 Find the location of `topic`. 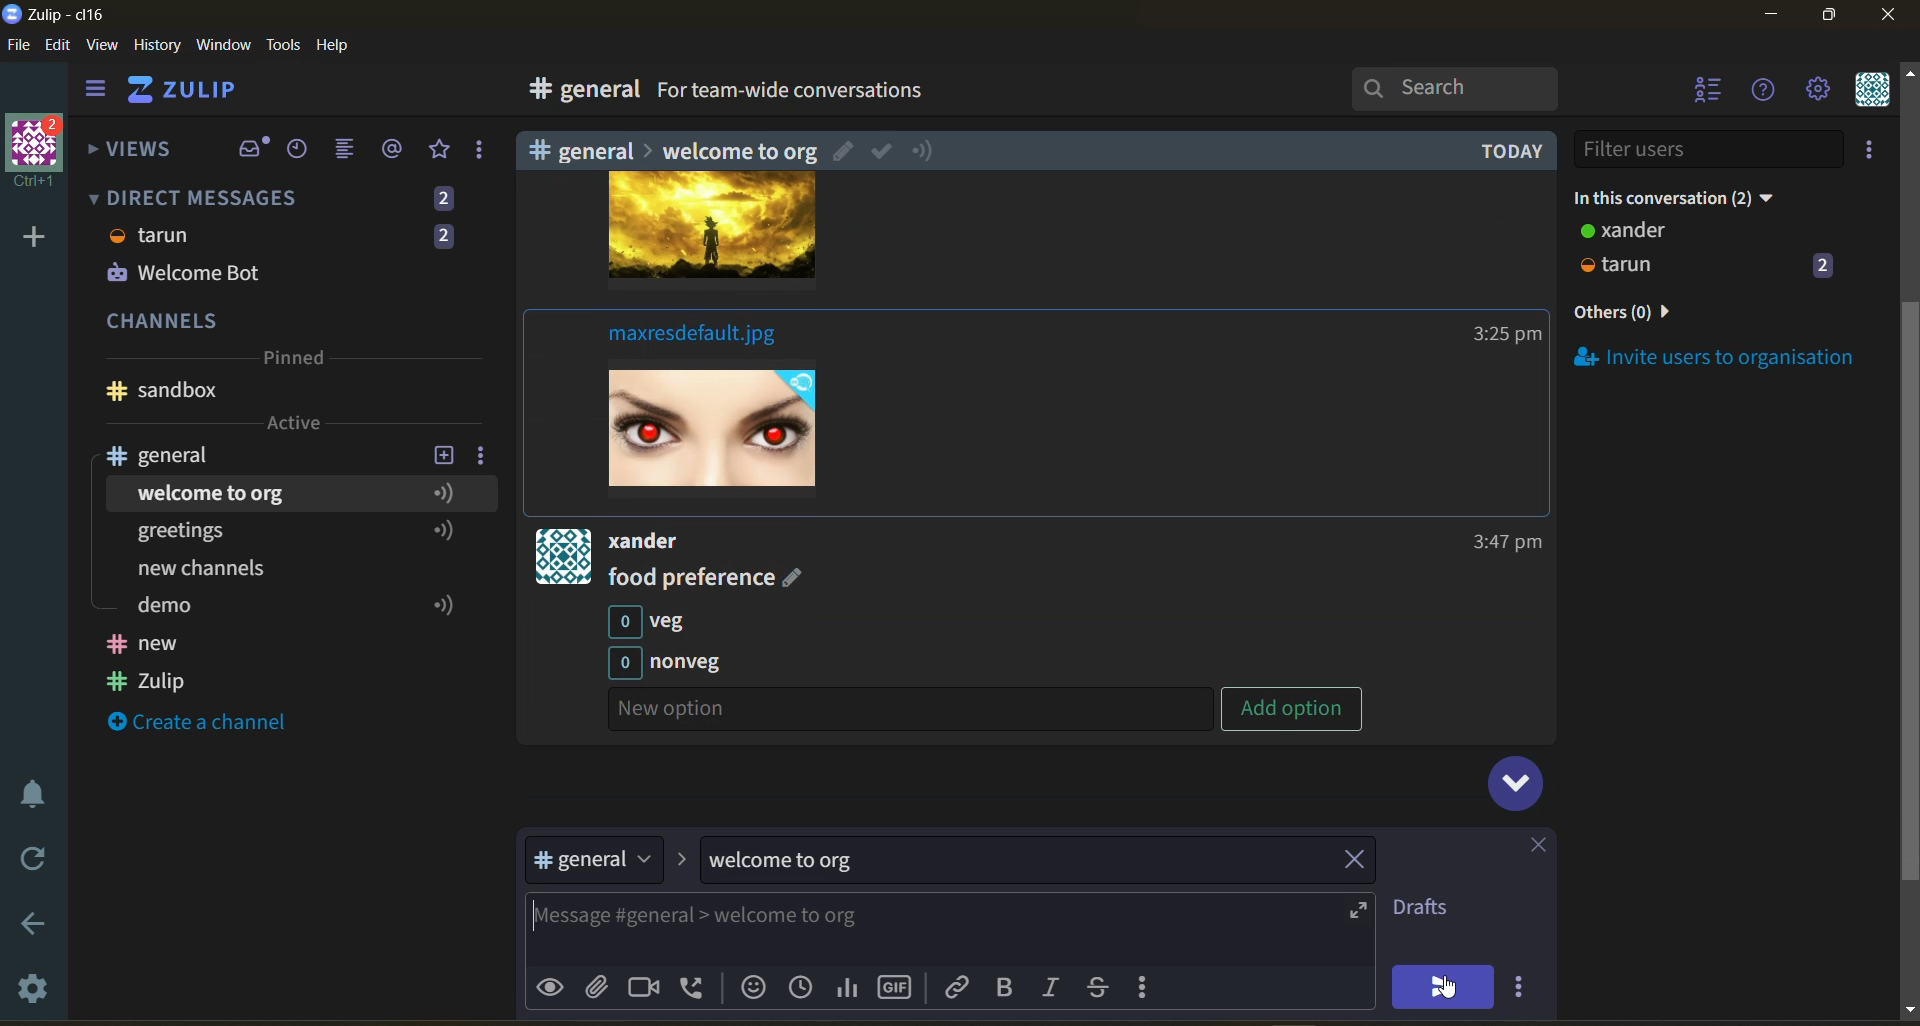

topic is located at coordinates (796, 861).